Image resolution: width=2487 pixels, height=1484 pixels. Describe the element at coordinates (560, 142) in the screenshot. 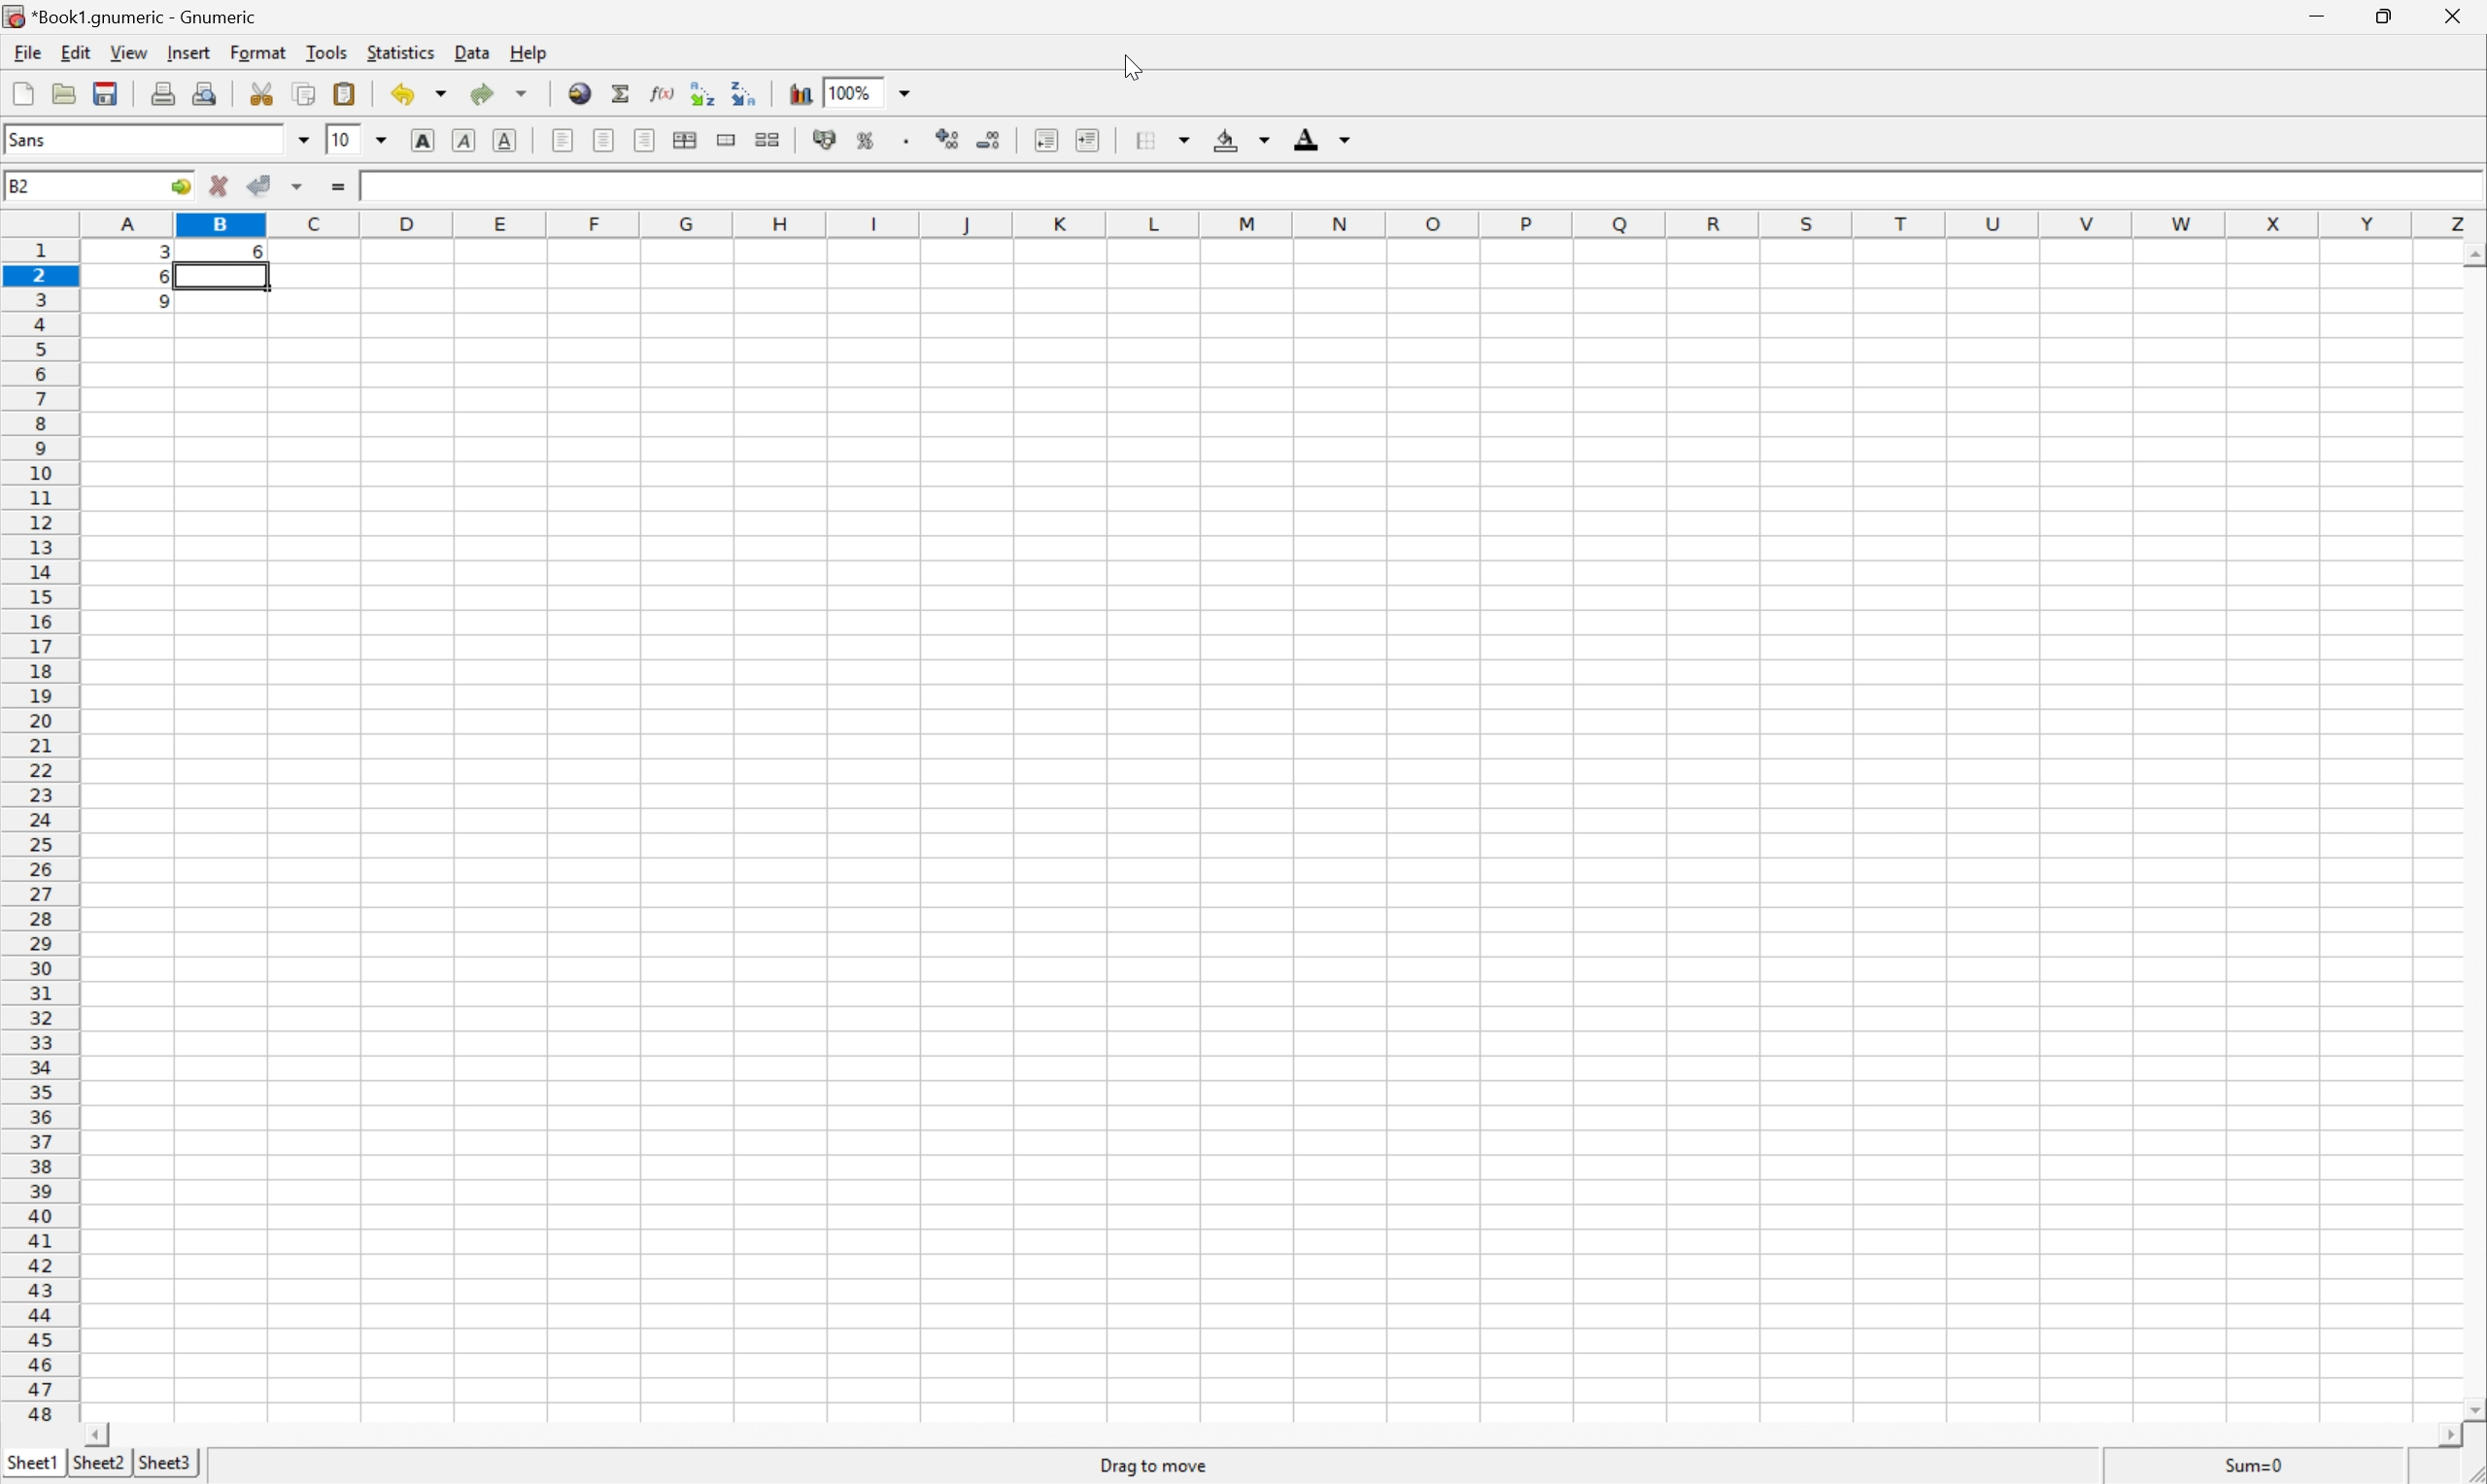

I see `Align Left` at that location.